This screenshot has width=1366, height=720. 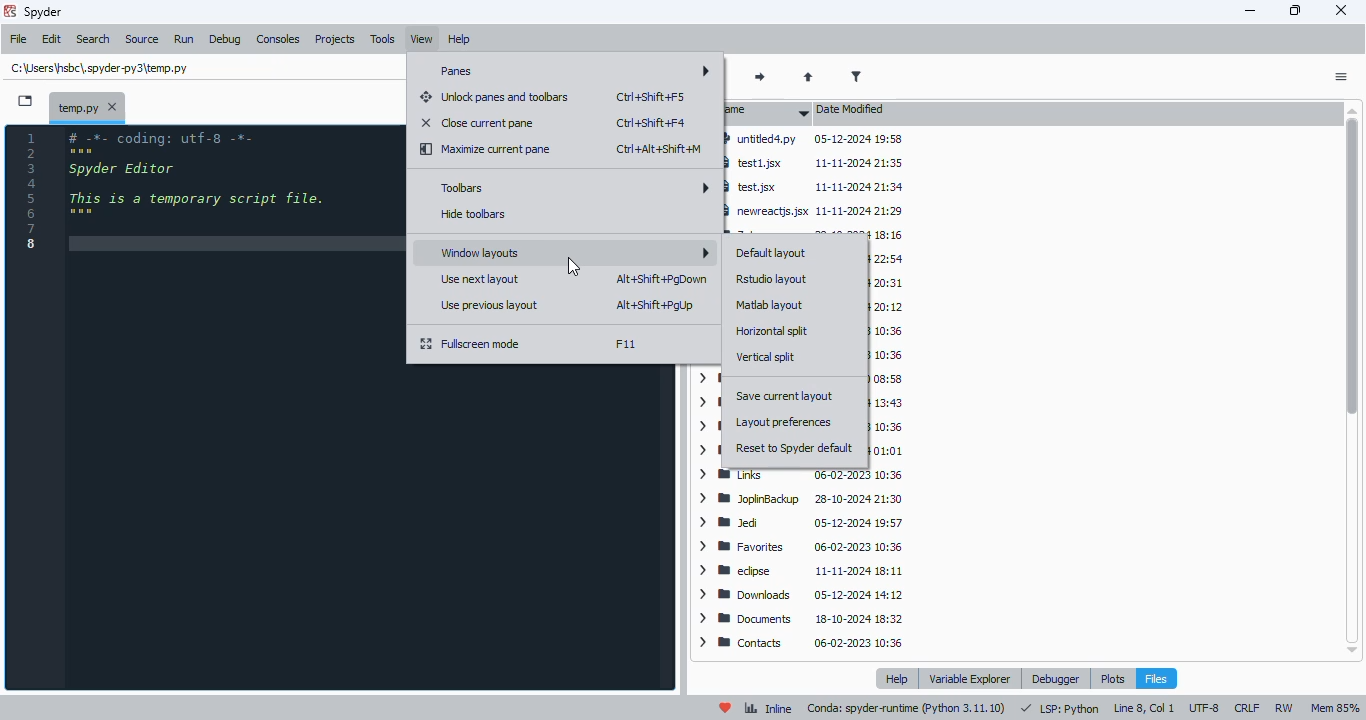 I want to click on JoplinBackup, so click(x=802, y=498).